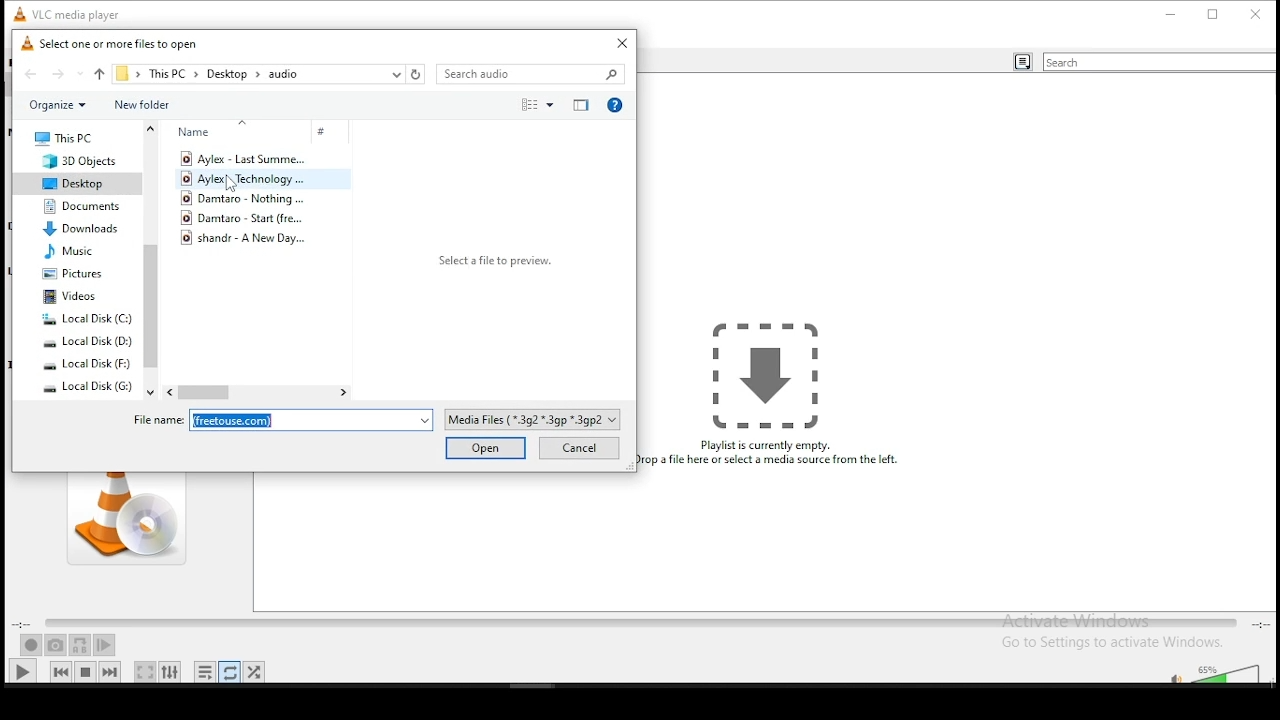 The width and height of the screenshot is (1280, 720). What do you see at coordinates (243, 158) in the screenshot?
I see `Aylex- Last Summer` at bounding box center [243, 158].